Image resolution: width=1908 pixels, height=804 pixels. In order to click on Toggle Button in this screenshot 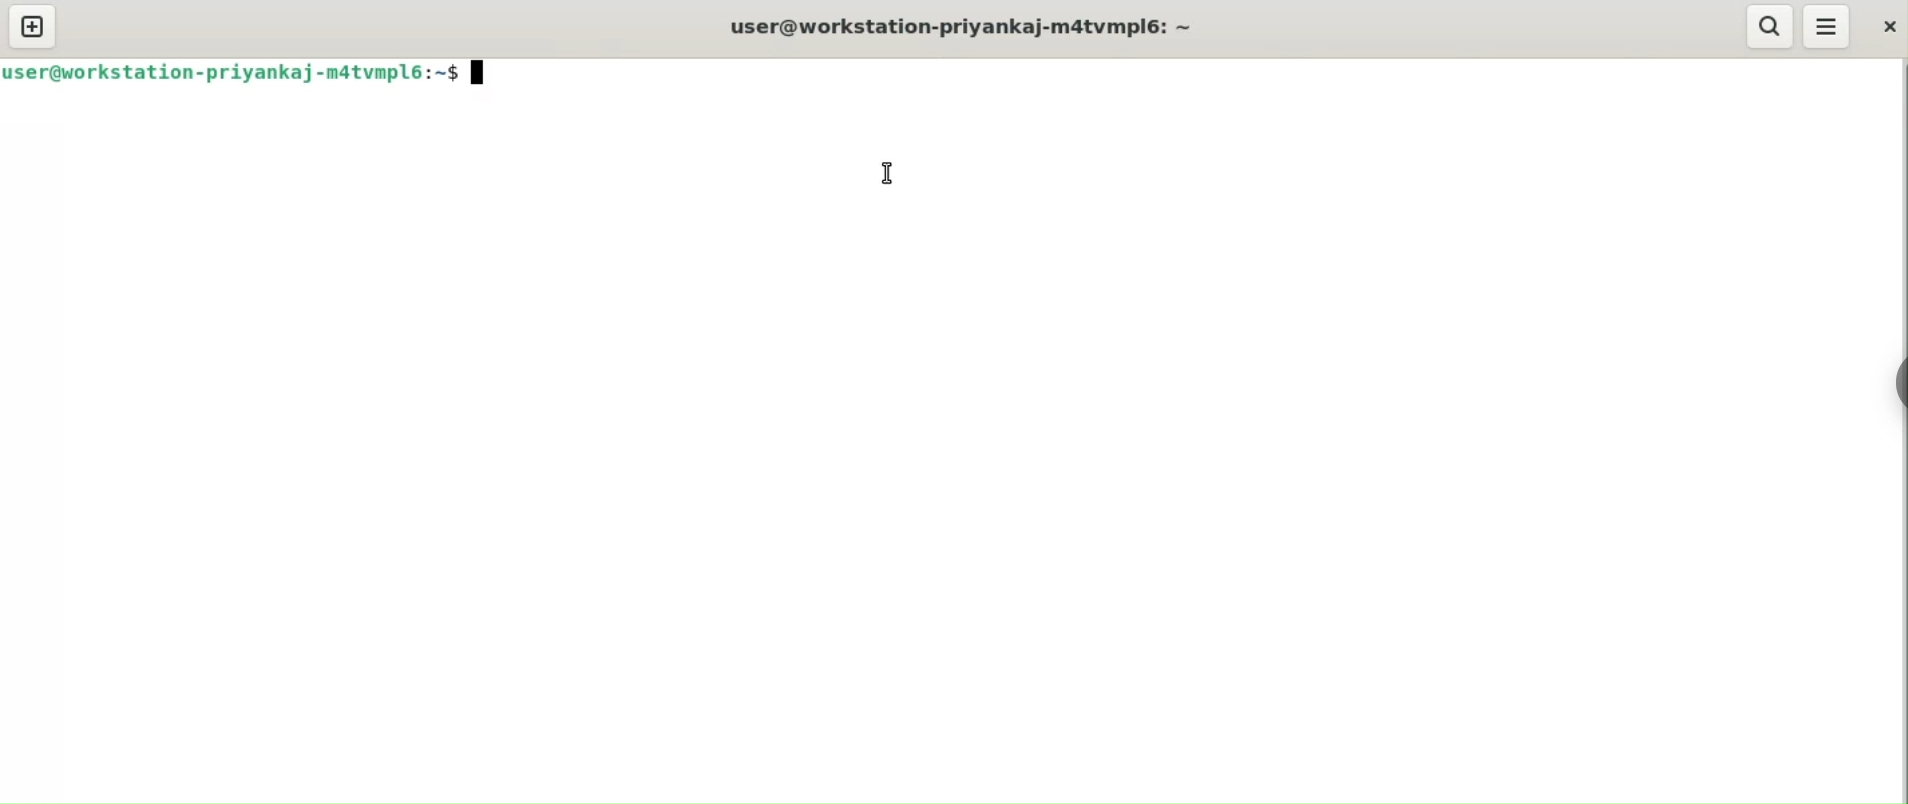, I will do `click(1889, 369)`.